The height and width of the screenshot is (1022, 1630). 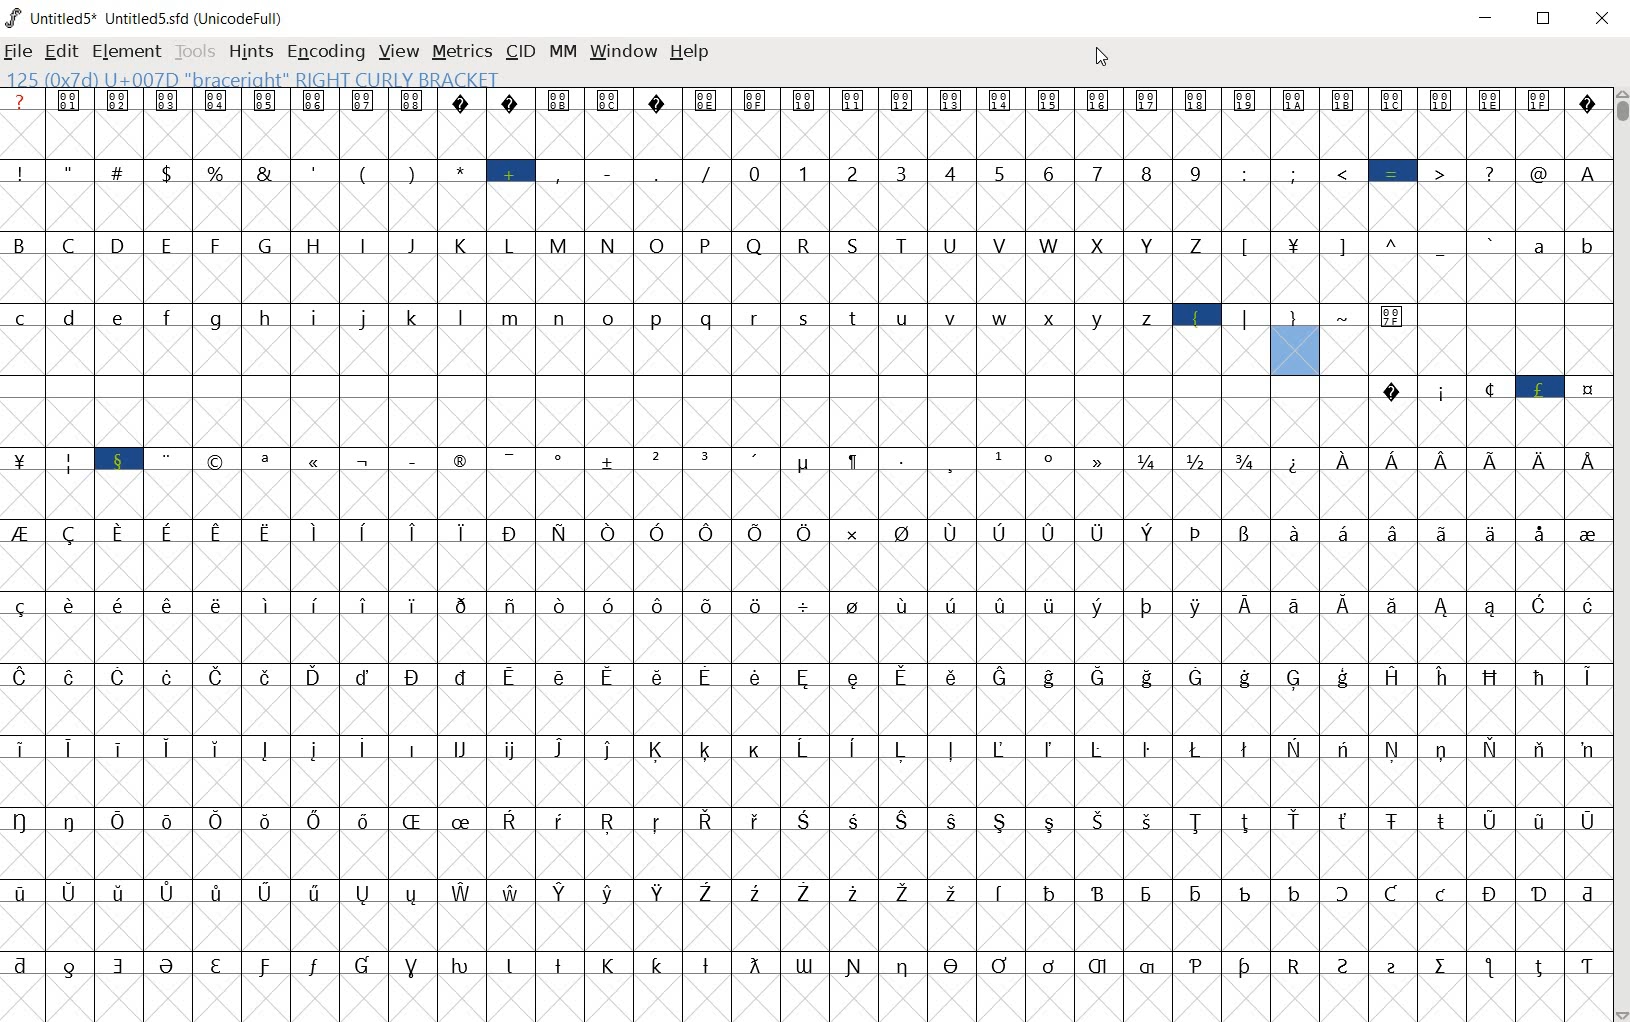 I want to click on EDIT, so click(x=61, y=53).